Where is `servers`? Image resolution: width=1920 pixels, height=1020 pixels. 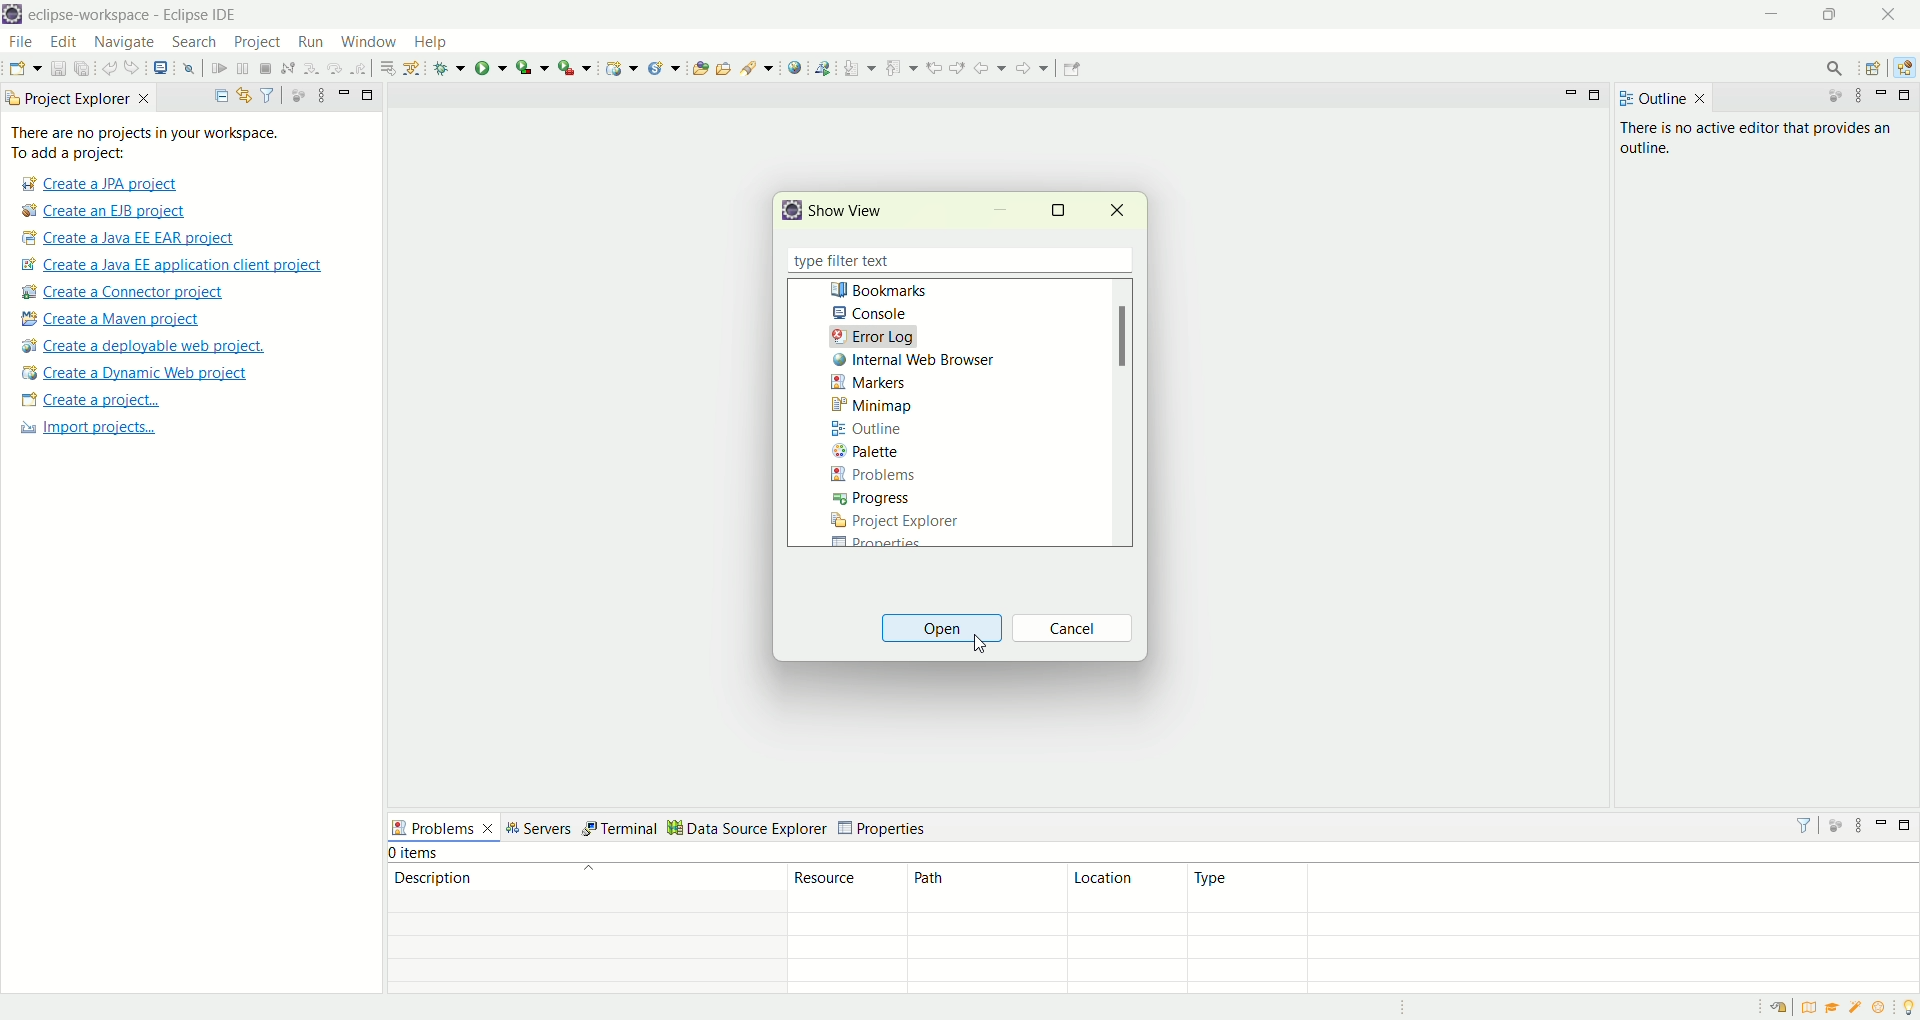 servers is located at coordinates (538, 827).